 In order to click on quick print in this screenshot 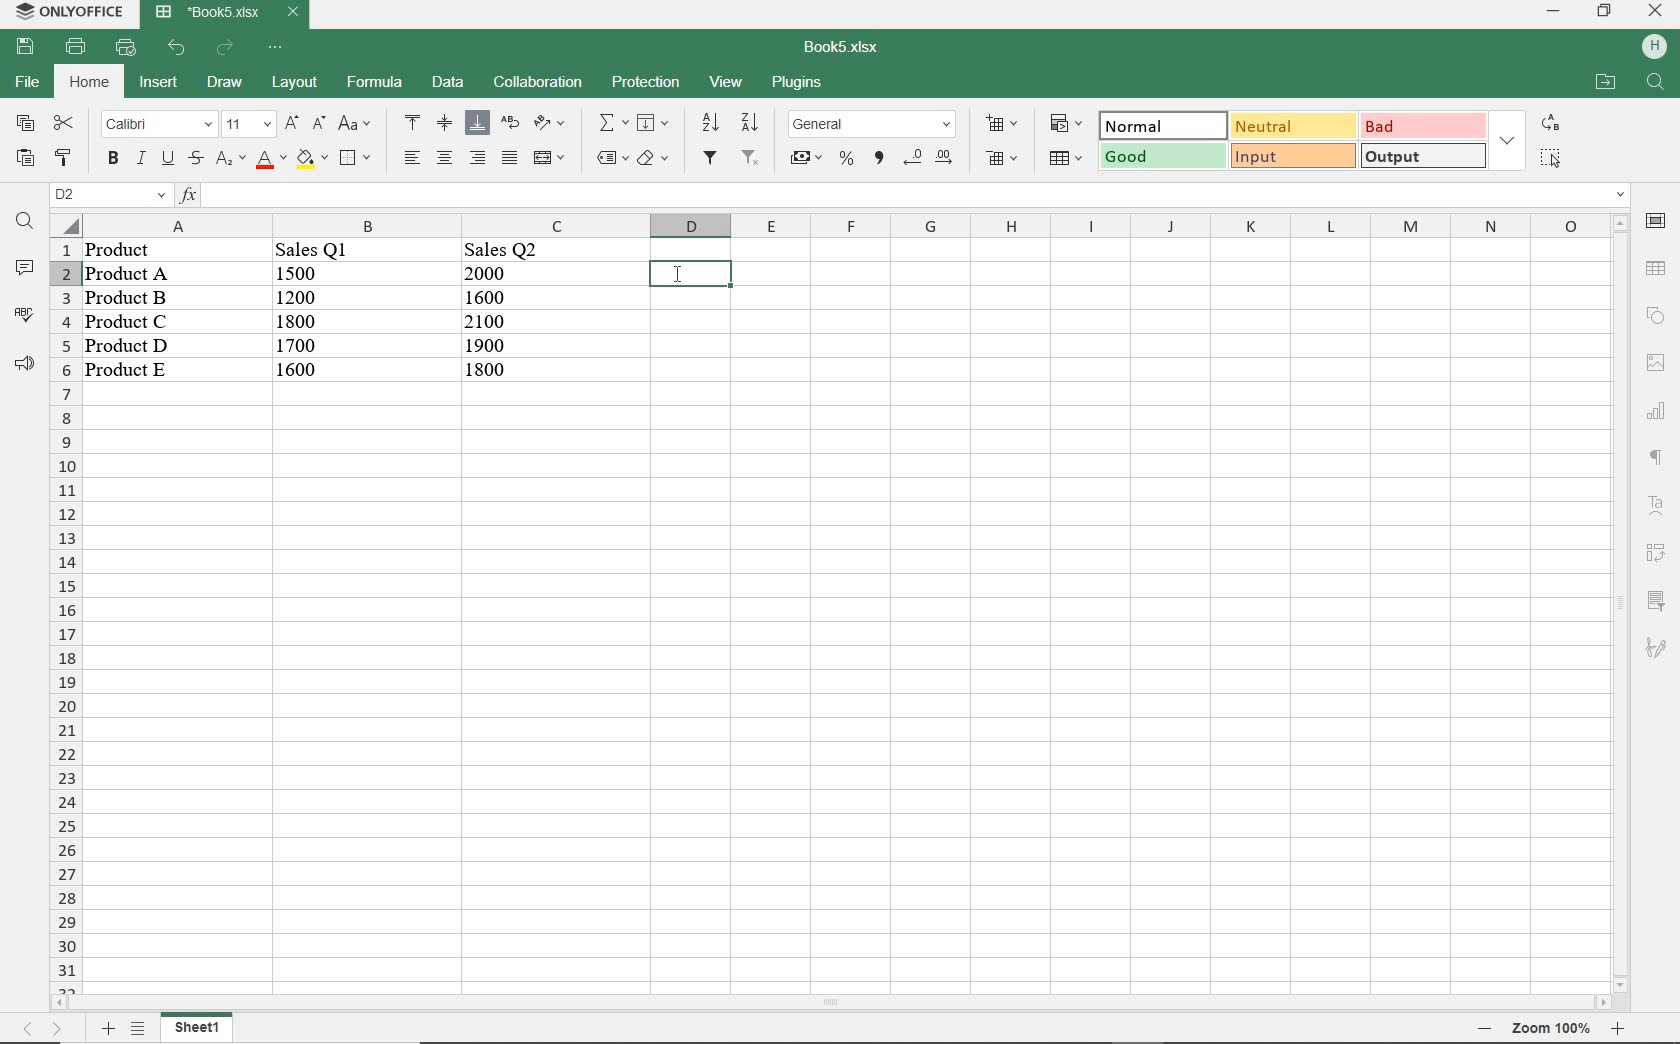, I will do `click(127, 46)`.